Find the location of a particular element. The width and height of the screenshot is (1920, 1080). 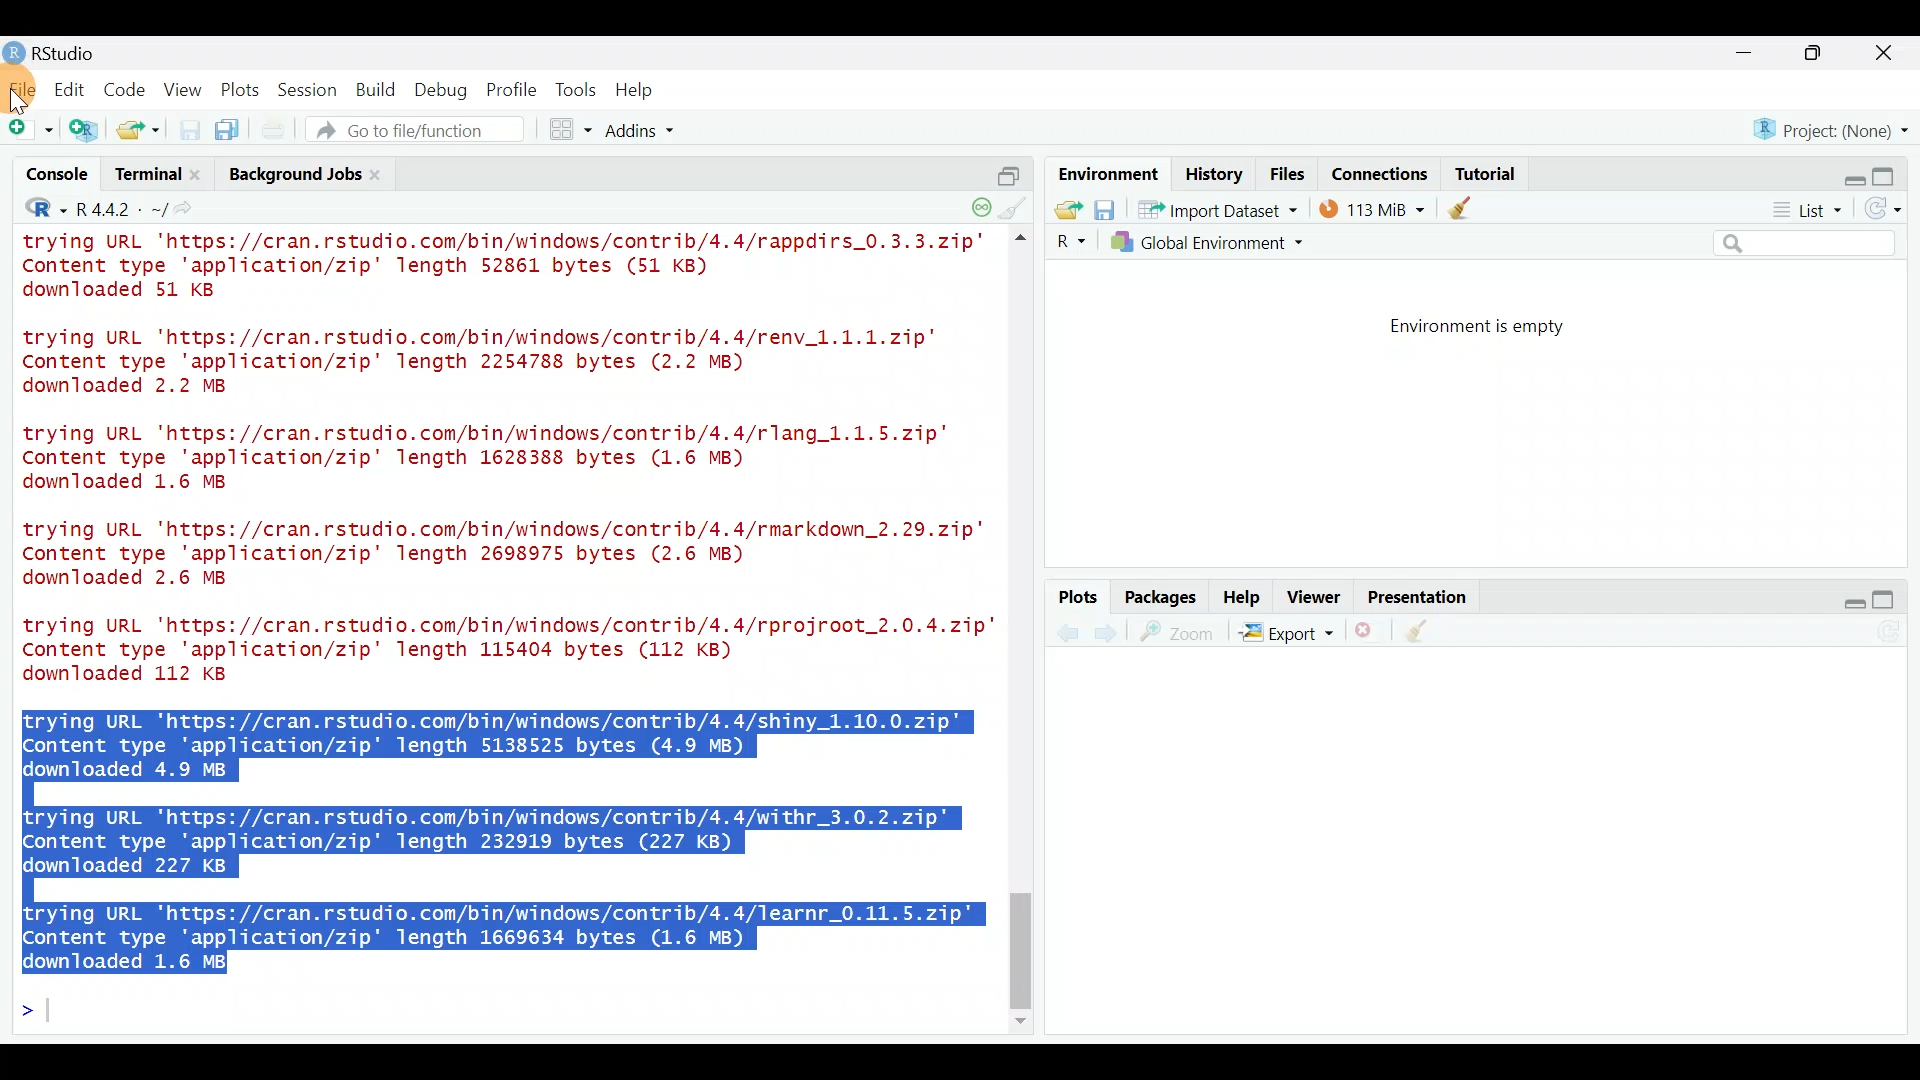

trying URL 'https://cran.rstudio.com/bin/windows/contrib/4.4/rmarkdown_2.29.zip"
Content type 'application/zip' length 2698975 bytes (2.6 MB)
downloaded 2.6 MB is located at coordinates (508, 557).